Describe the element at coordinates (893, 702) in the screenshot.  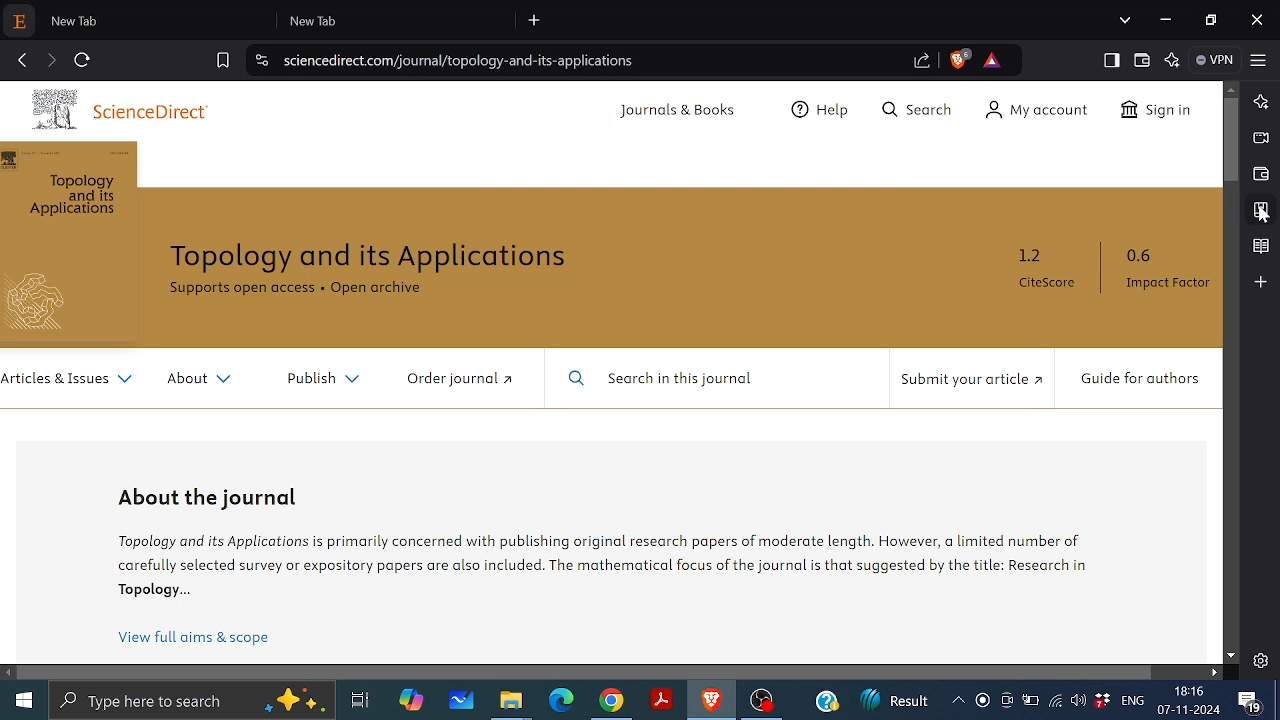
I see `News` at that location.